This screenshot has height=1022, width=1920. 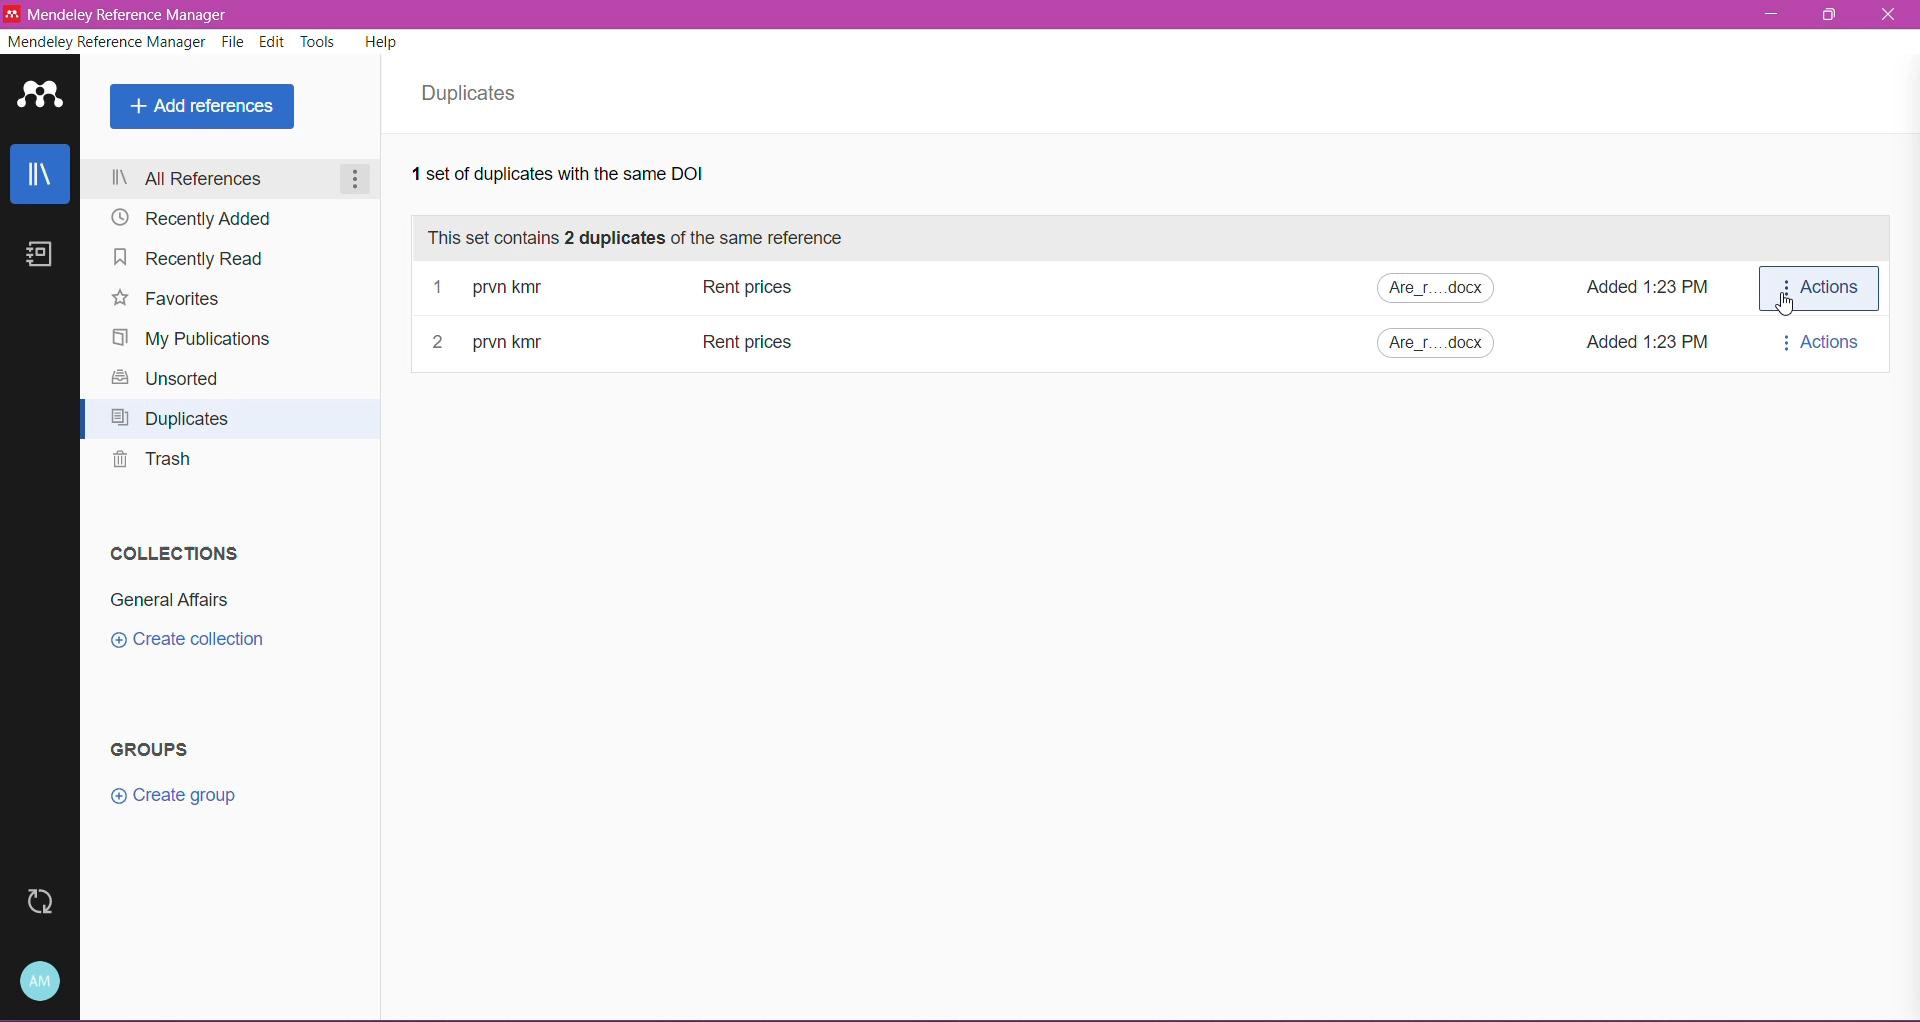 What do you see at coordinates (773, 342) in the screenshot?
I see `Duplicate item title` at bounding box center [773, 342].